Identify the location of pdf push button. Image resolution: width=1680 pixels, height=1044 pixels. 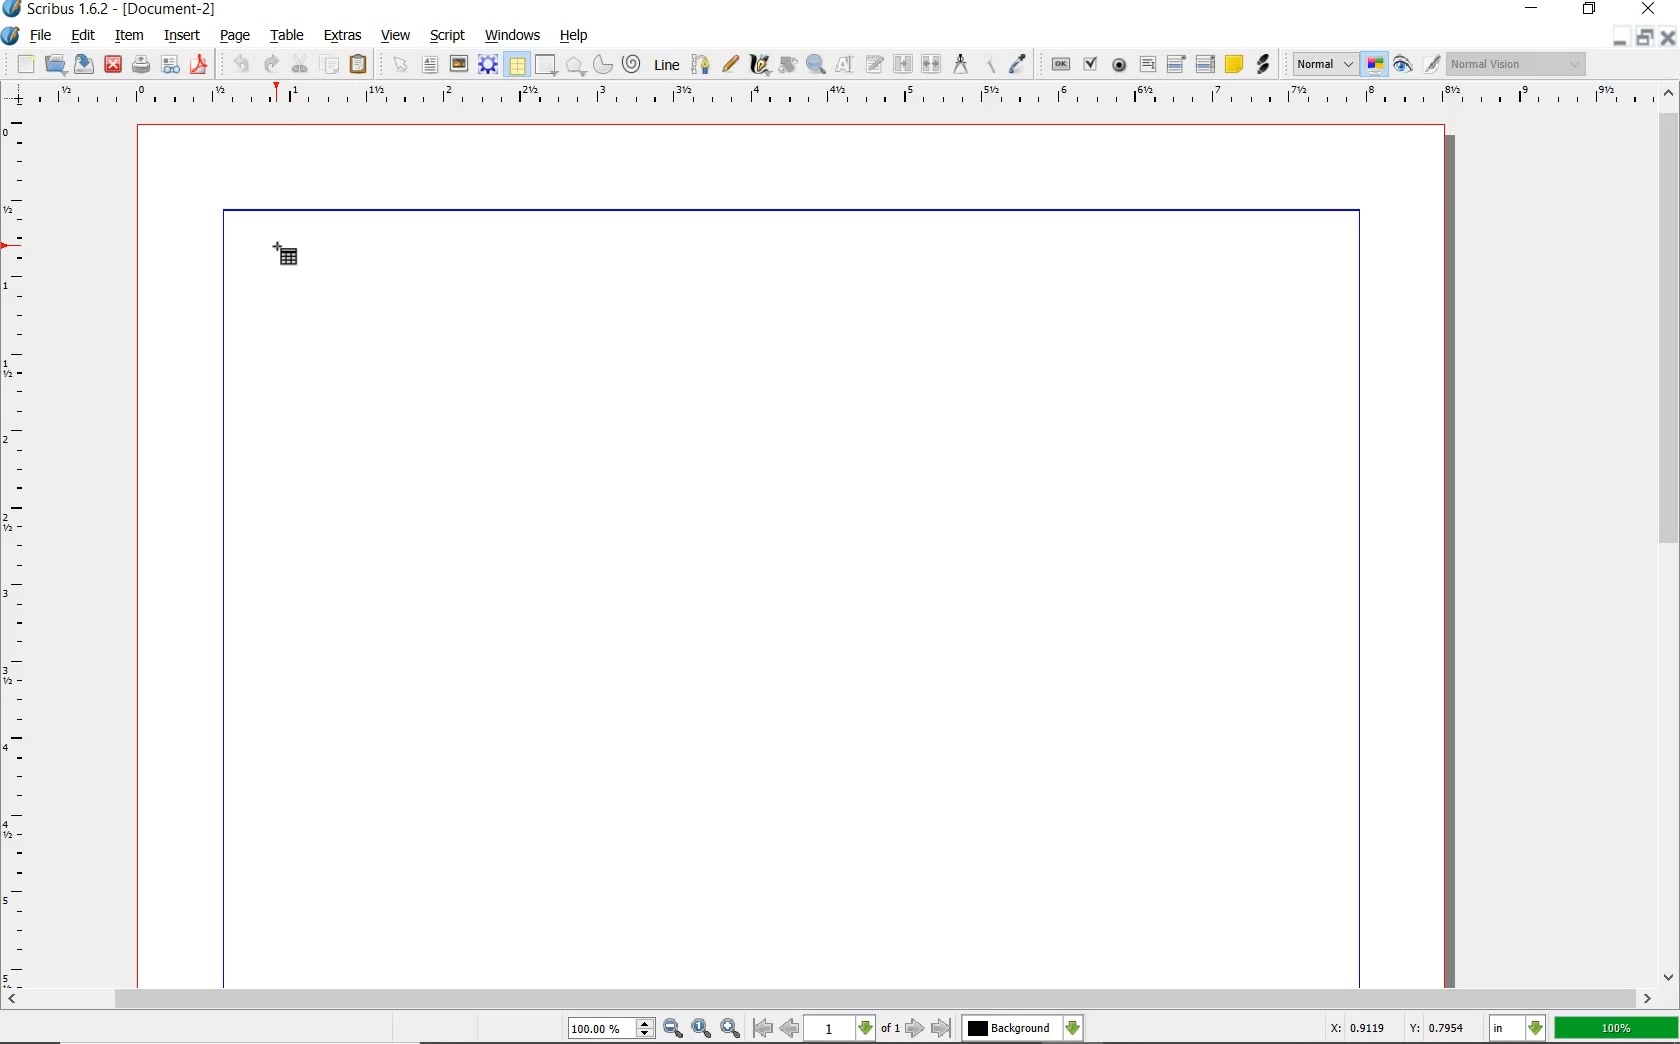
(1061, 65).